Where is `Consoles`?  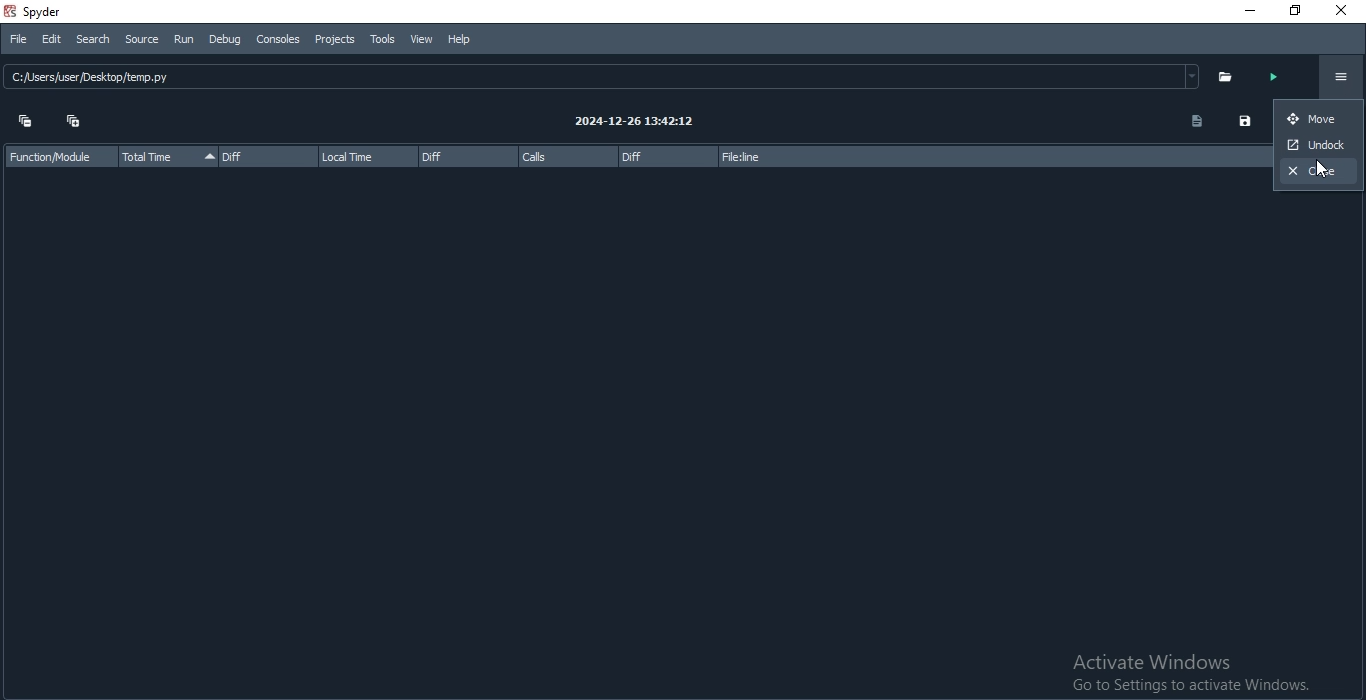
Consoles is located at coordinates (280, 40).